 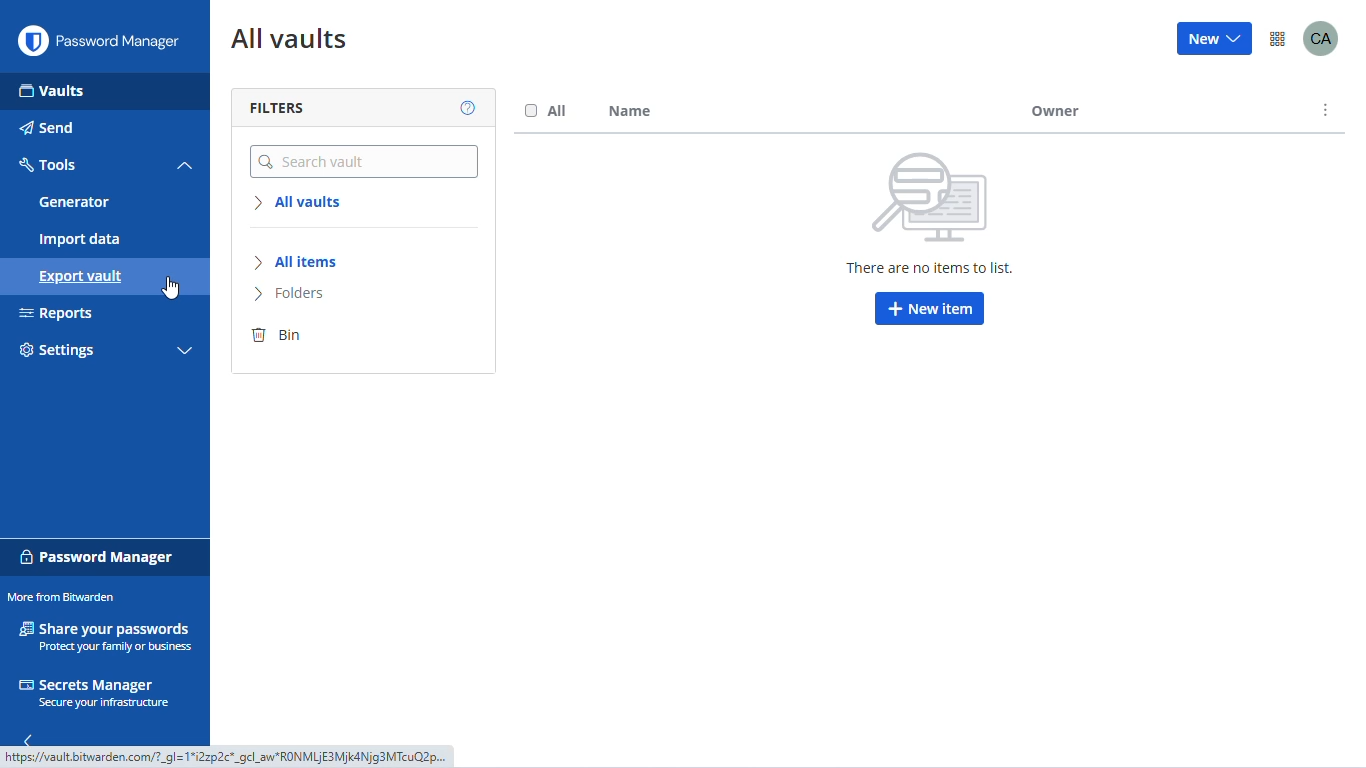 I want to click on secrets manager, so click(x=97, y=695).